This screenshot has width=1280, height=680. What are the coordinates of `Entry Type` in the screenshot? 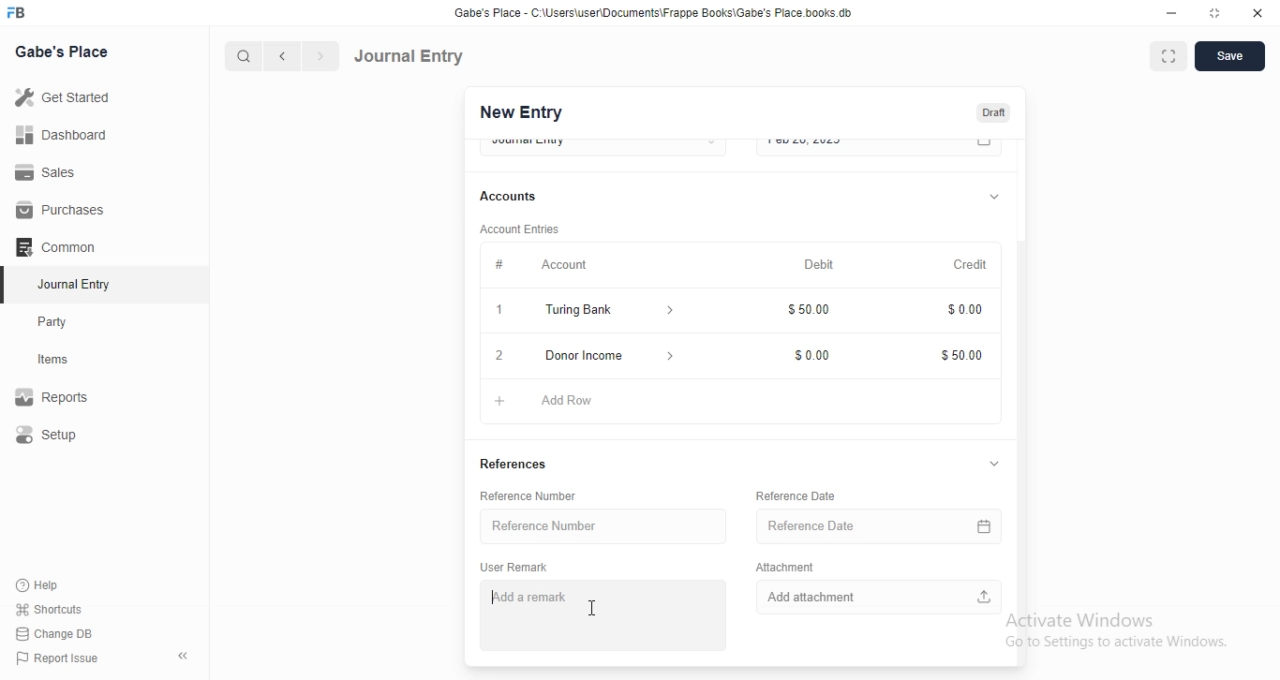 It's located at (602, 145).